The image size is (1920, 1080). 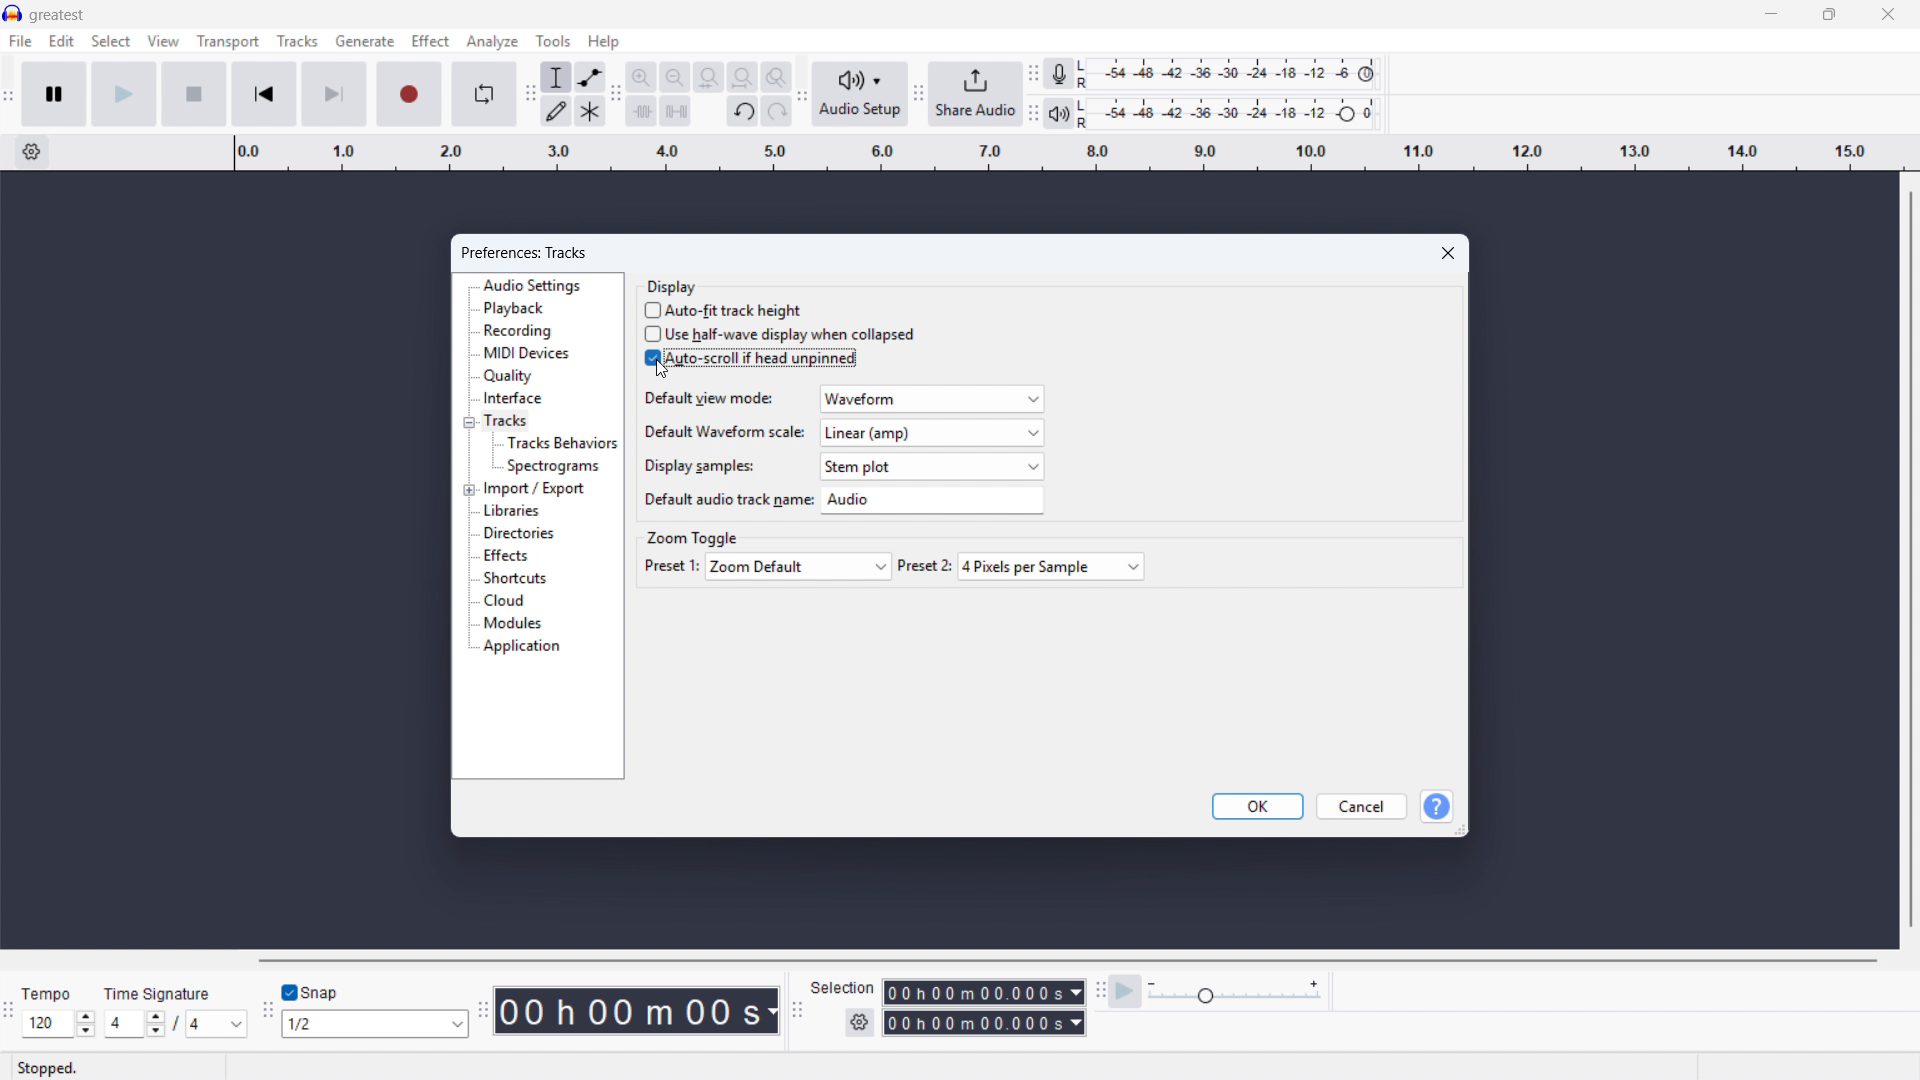 What do you see at coordinates (431, 41) in the screenshot?
I see `effect ` at bounding box center [431, 41].